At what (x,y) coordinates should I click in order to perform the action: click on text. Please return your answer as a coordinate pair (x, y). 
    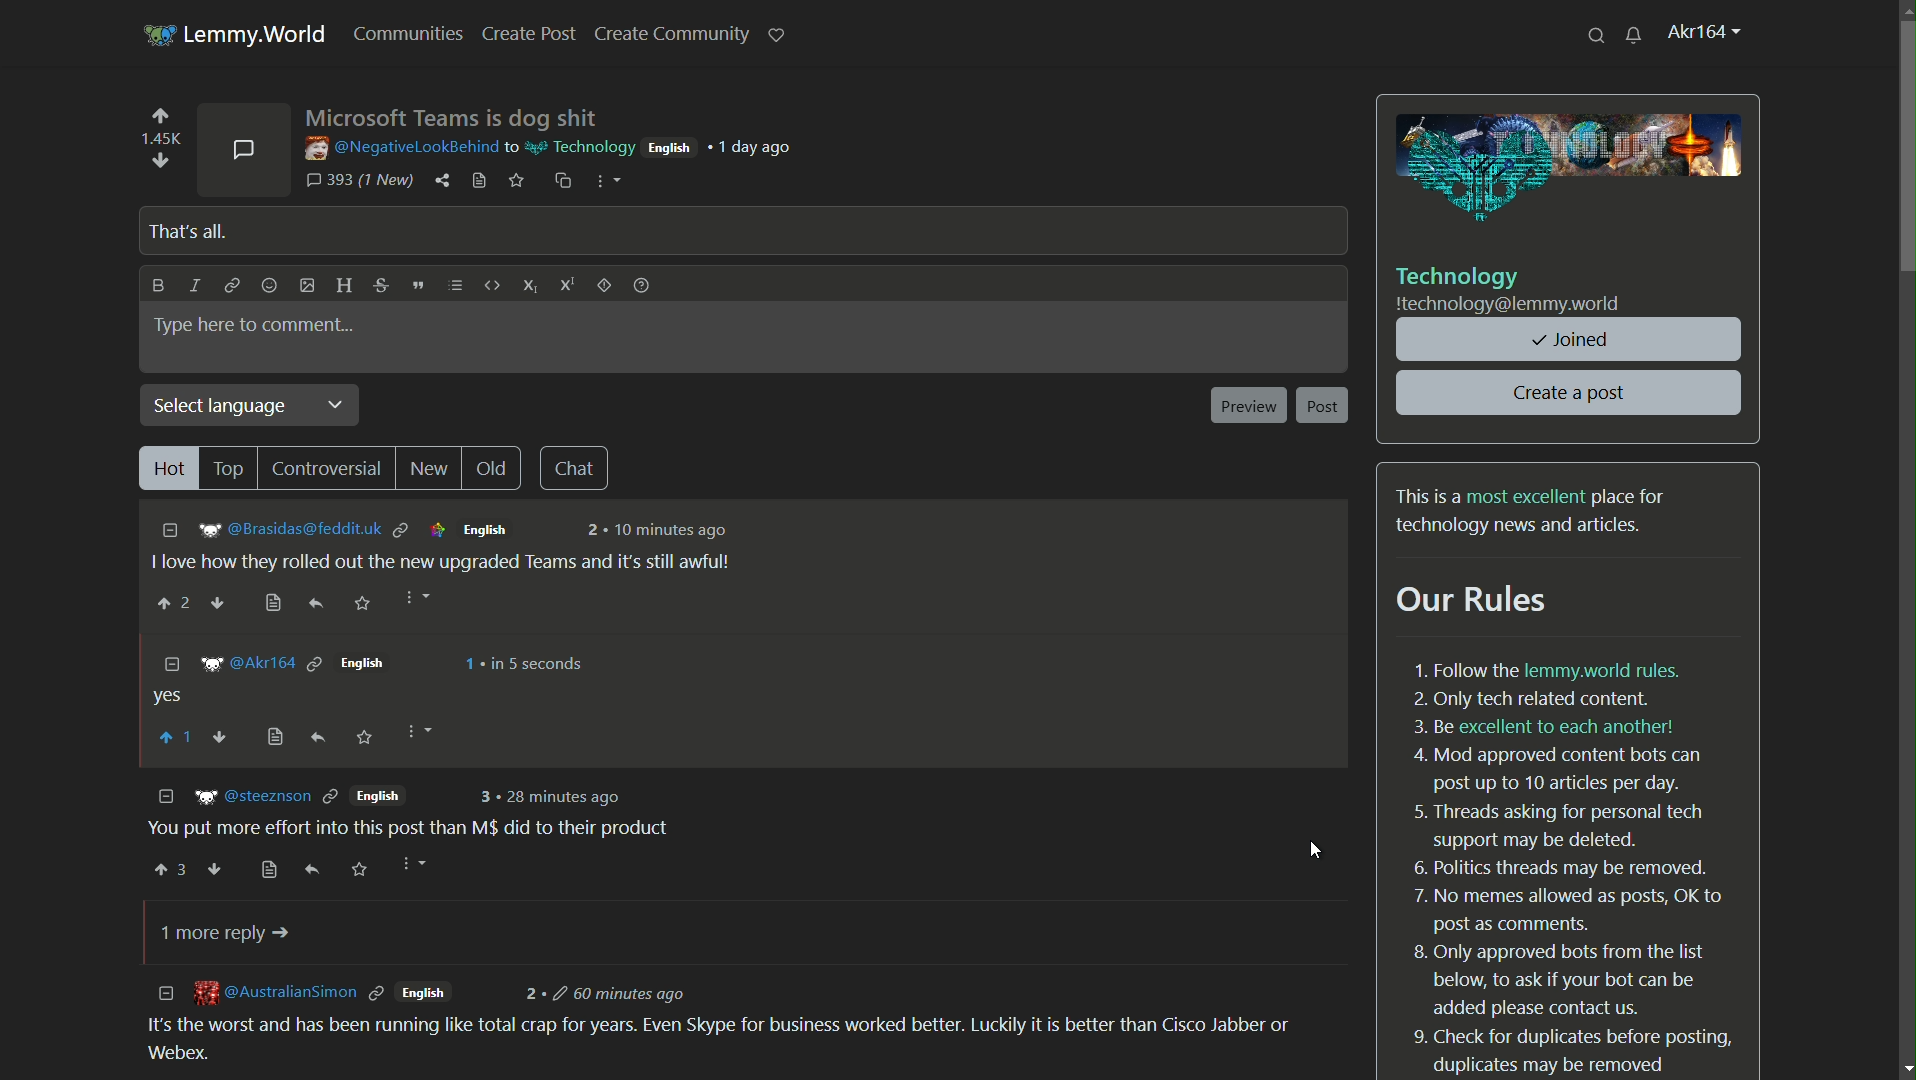
    Looking at the image, I should click on (1574, 863).